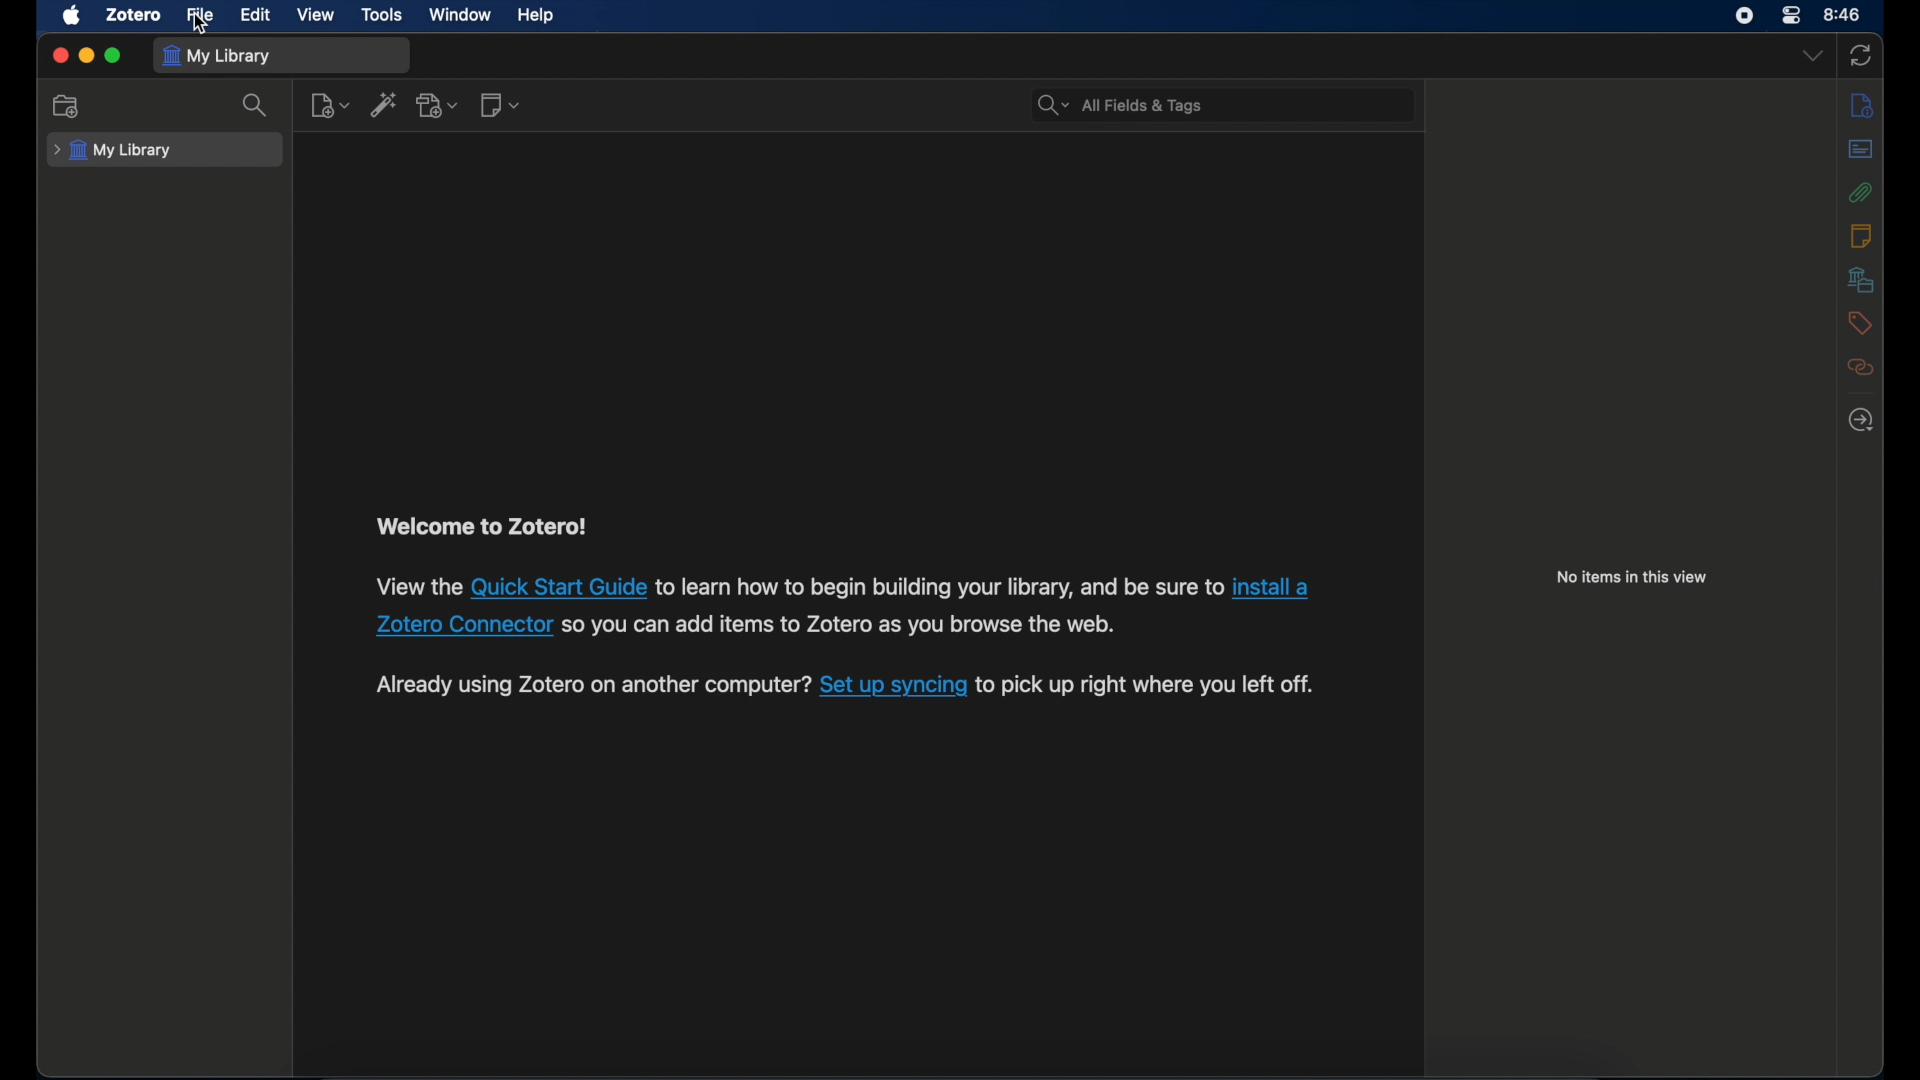 The image size is (1920, 1080). I want to click on close, so click(60, 55).